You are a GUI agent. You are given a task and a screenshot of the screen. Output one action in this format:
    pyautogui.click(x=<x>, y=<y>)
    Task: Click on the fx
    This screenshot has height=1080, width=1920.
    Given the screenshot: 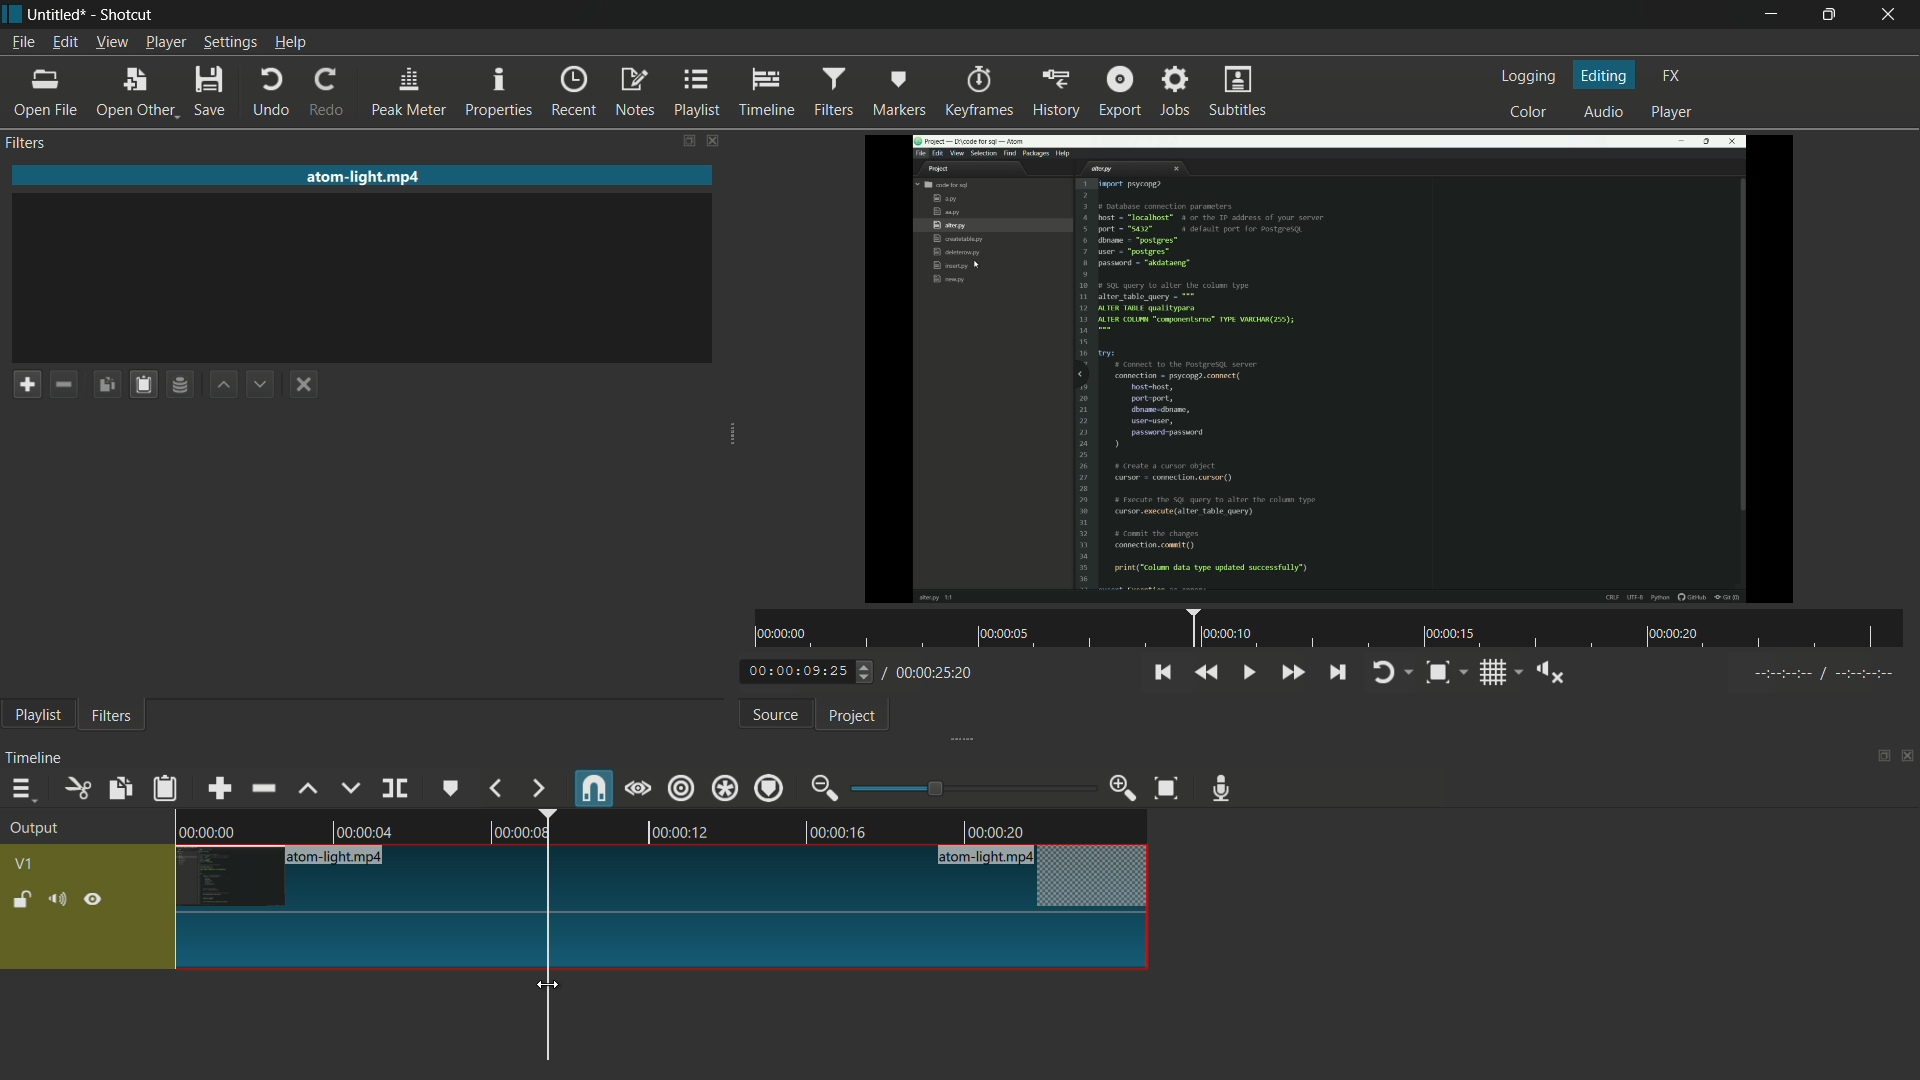 What is the action you would take?
    pyautogui.click(x=1671, y=76)
    